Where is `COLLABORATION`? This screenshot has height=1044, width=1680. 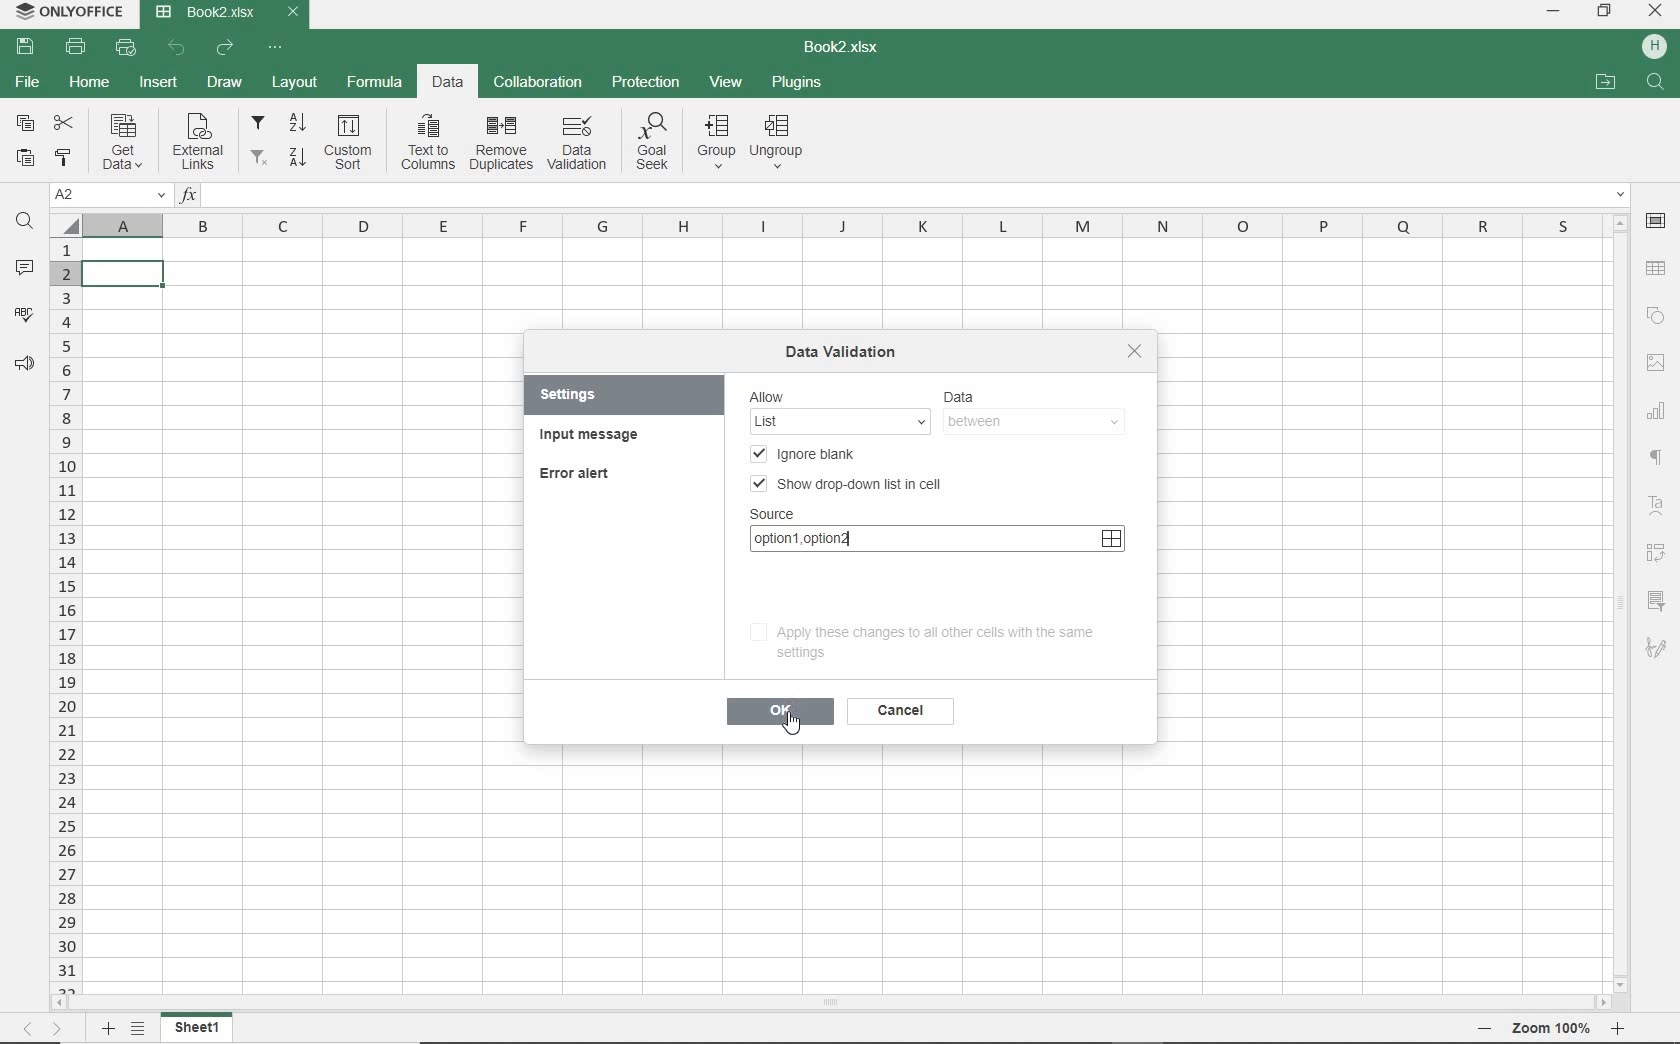 COLLABORATION is located at coordinates (536, 83).